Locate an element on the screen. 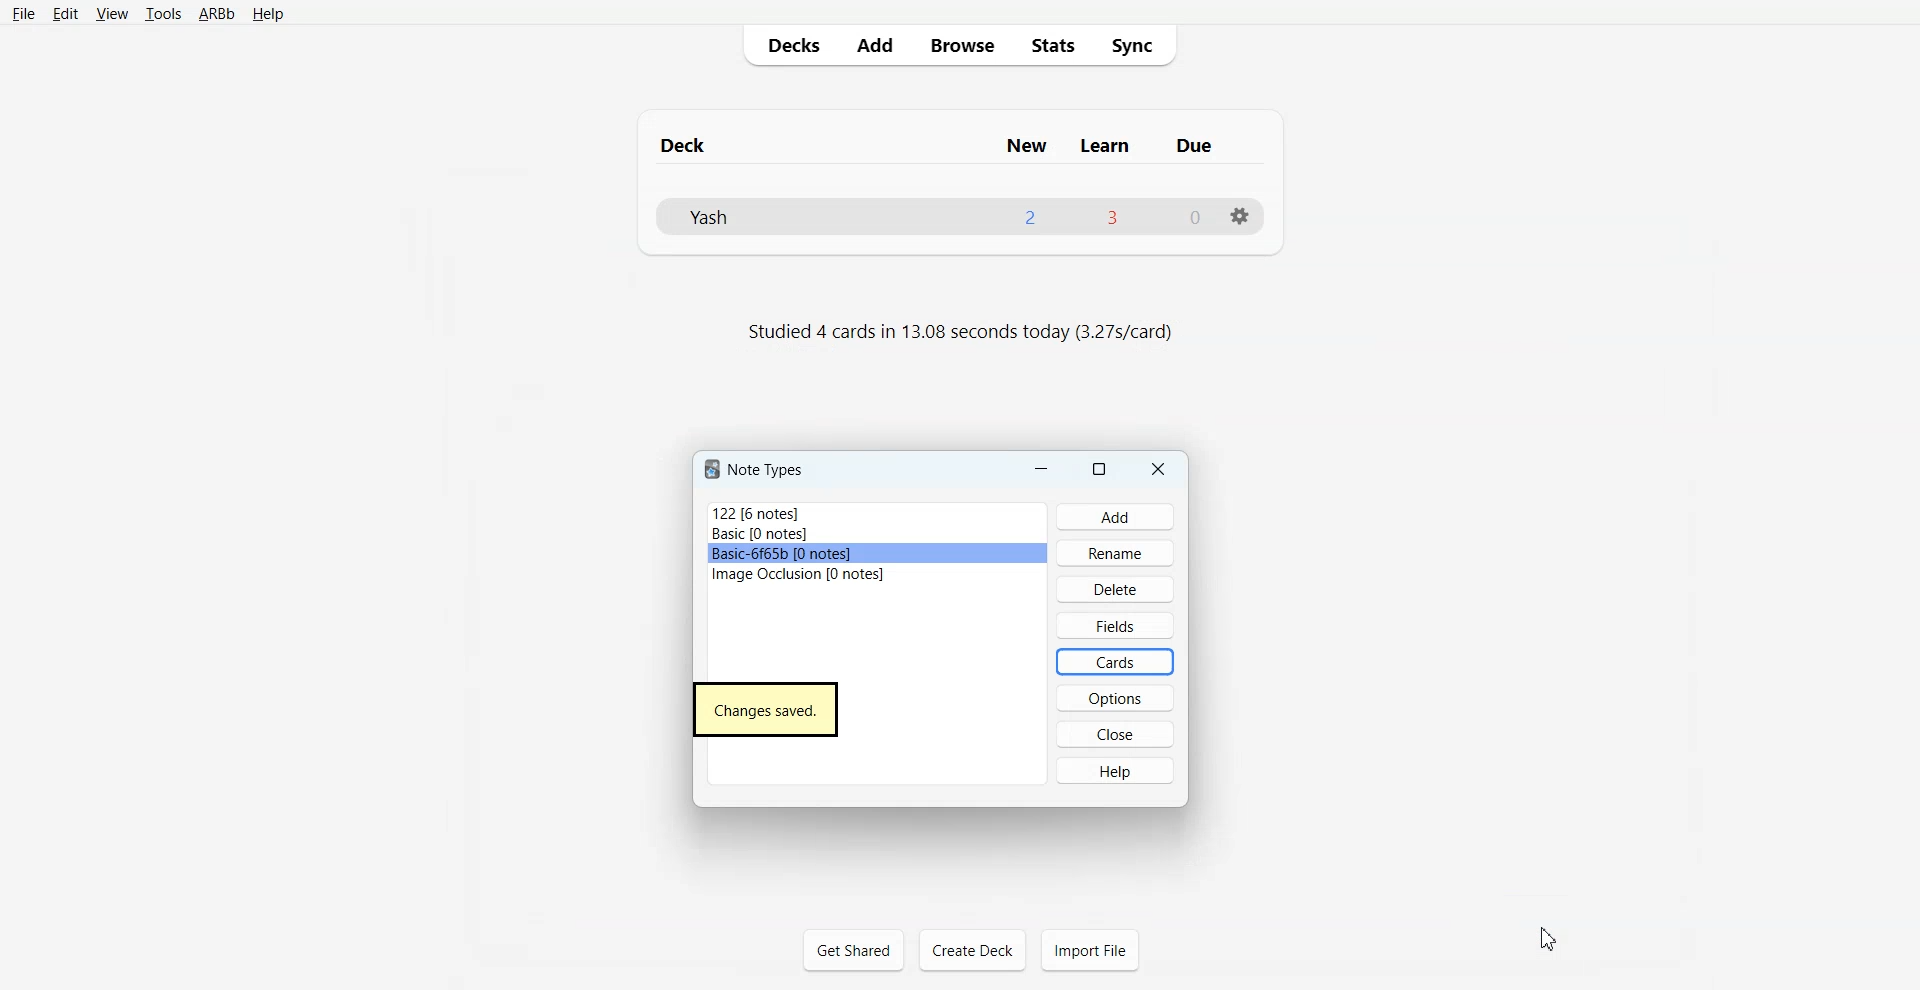 The height and width of the screenshot is (990, 1920). Deck File is located at coordinates (961, 217).